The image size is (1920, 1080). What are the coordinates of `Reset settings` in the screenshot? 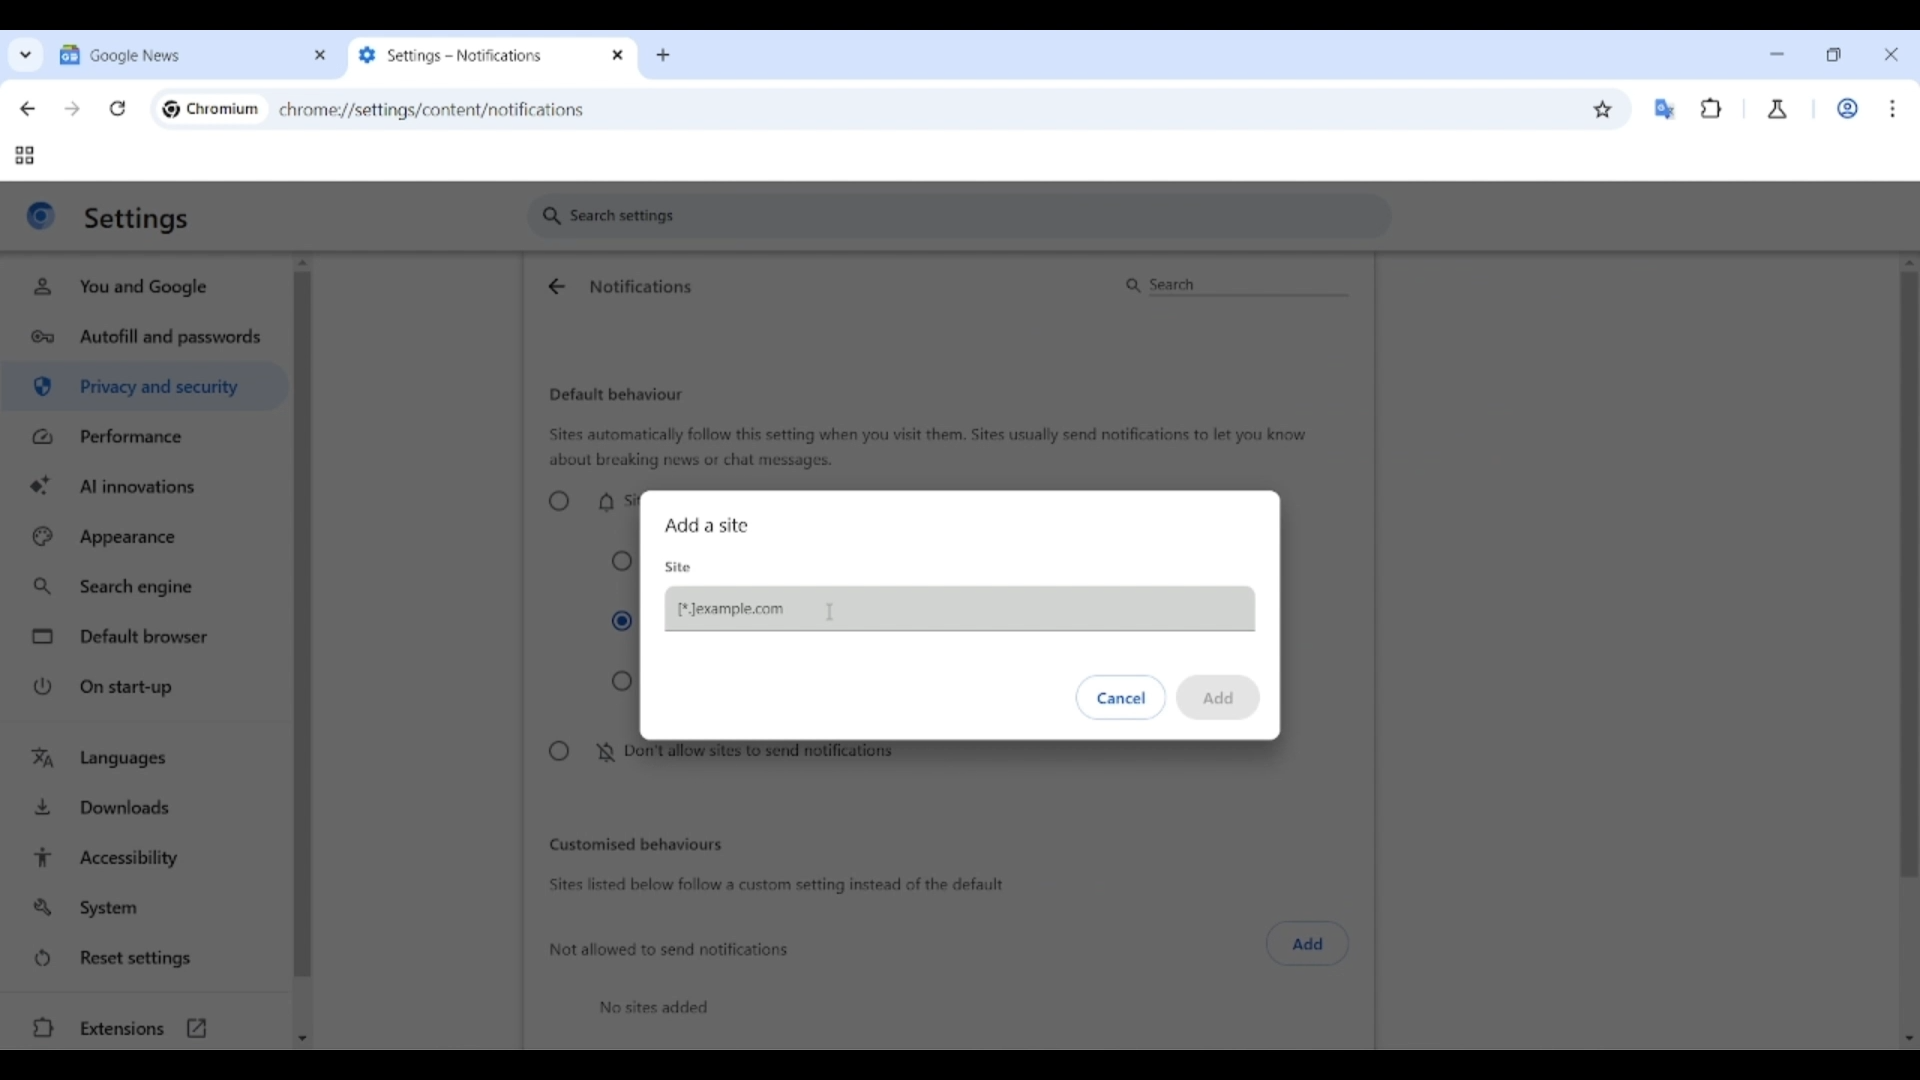 It's located at (145, 959).